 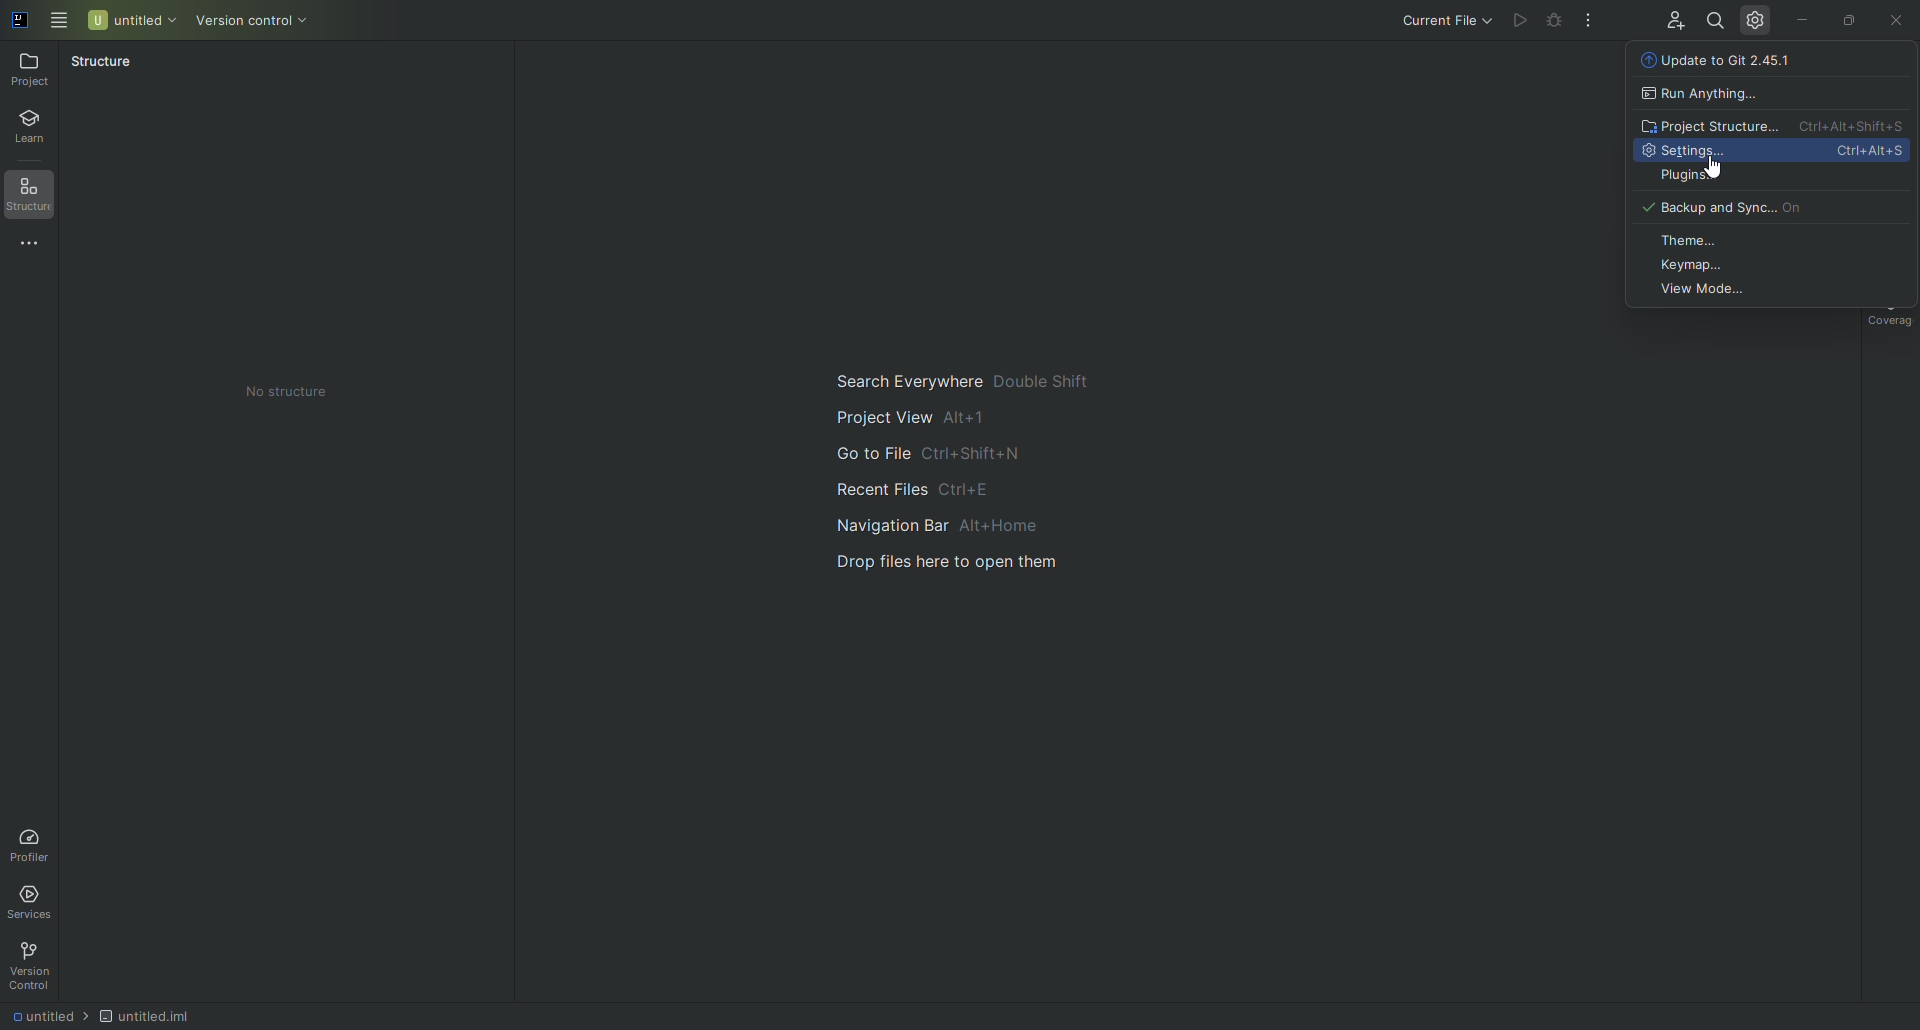 What do you see at coordinates (144, 1012) in the screenshot?
I see `Untitled.iml` at bounding box center [144, 1012].